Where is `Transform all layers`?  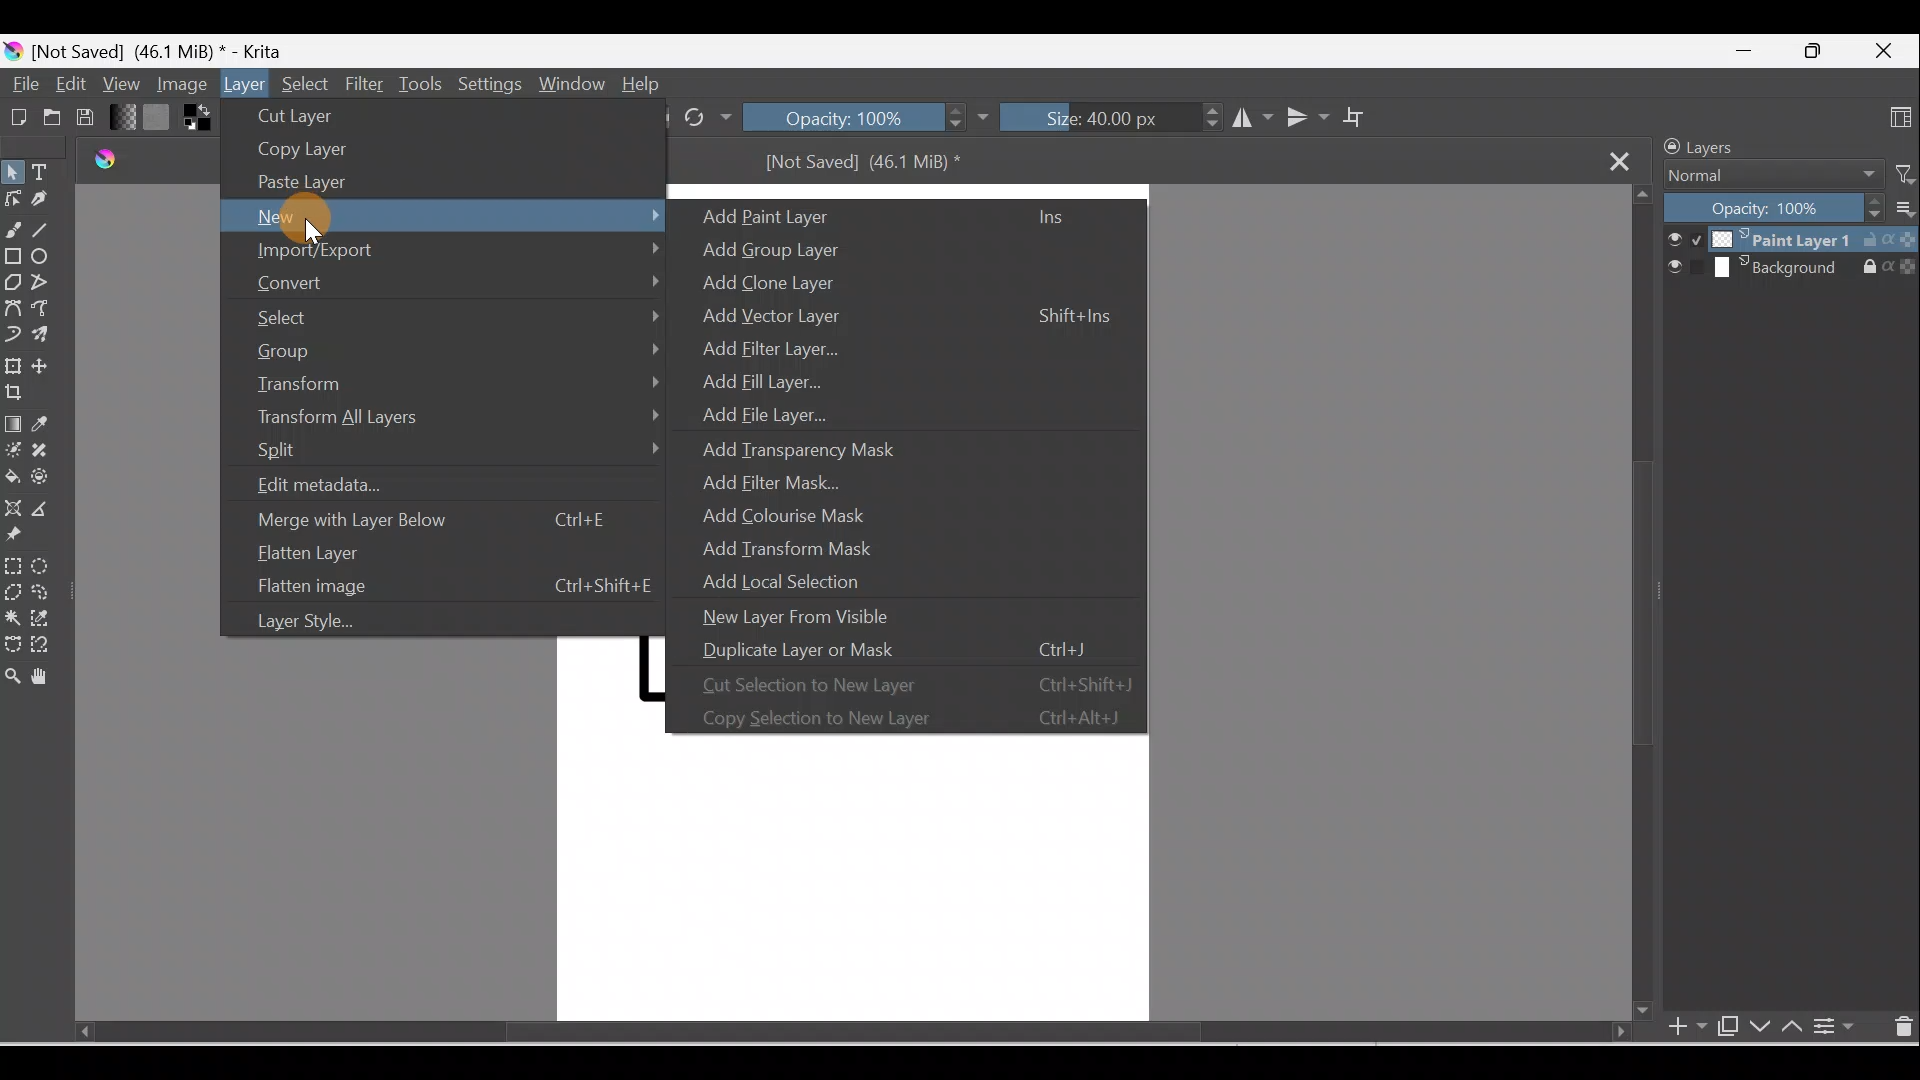 Transform all layers is located at coordinates (455, 419).